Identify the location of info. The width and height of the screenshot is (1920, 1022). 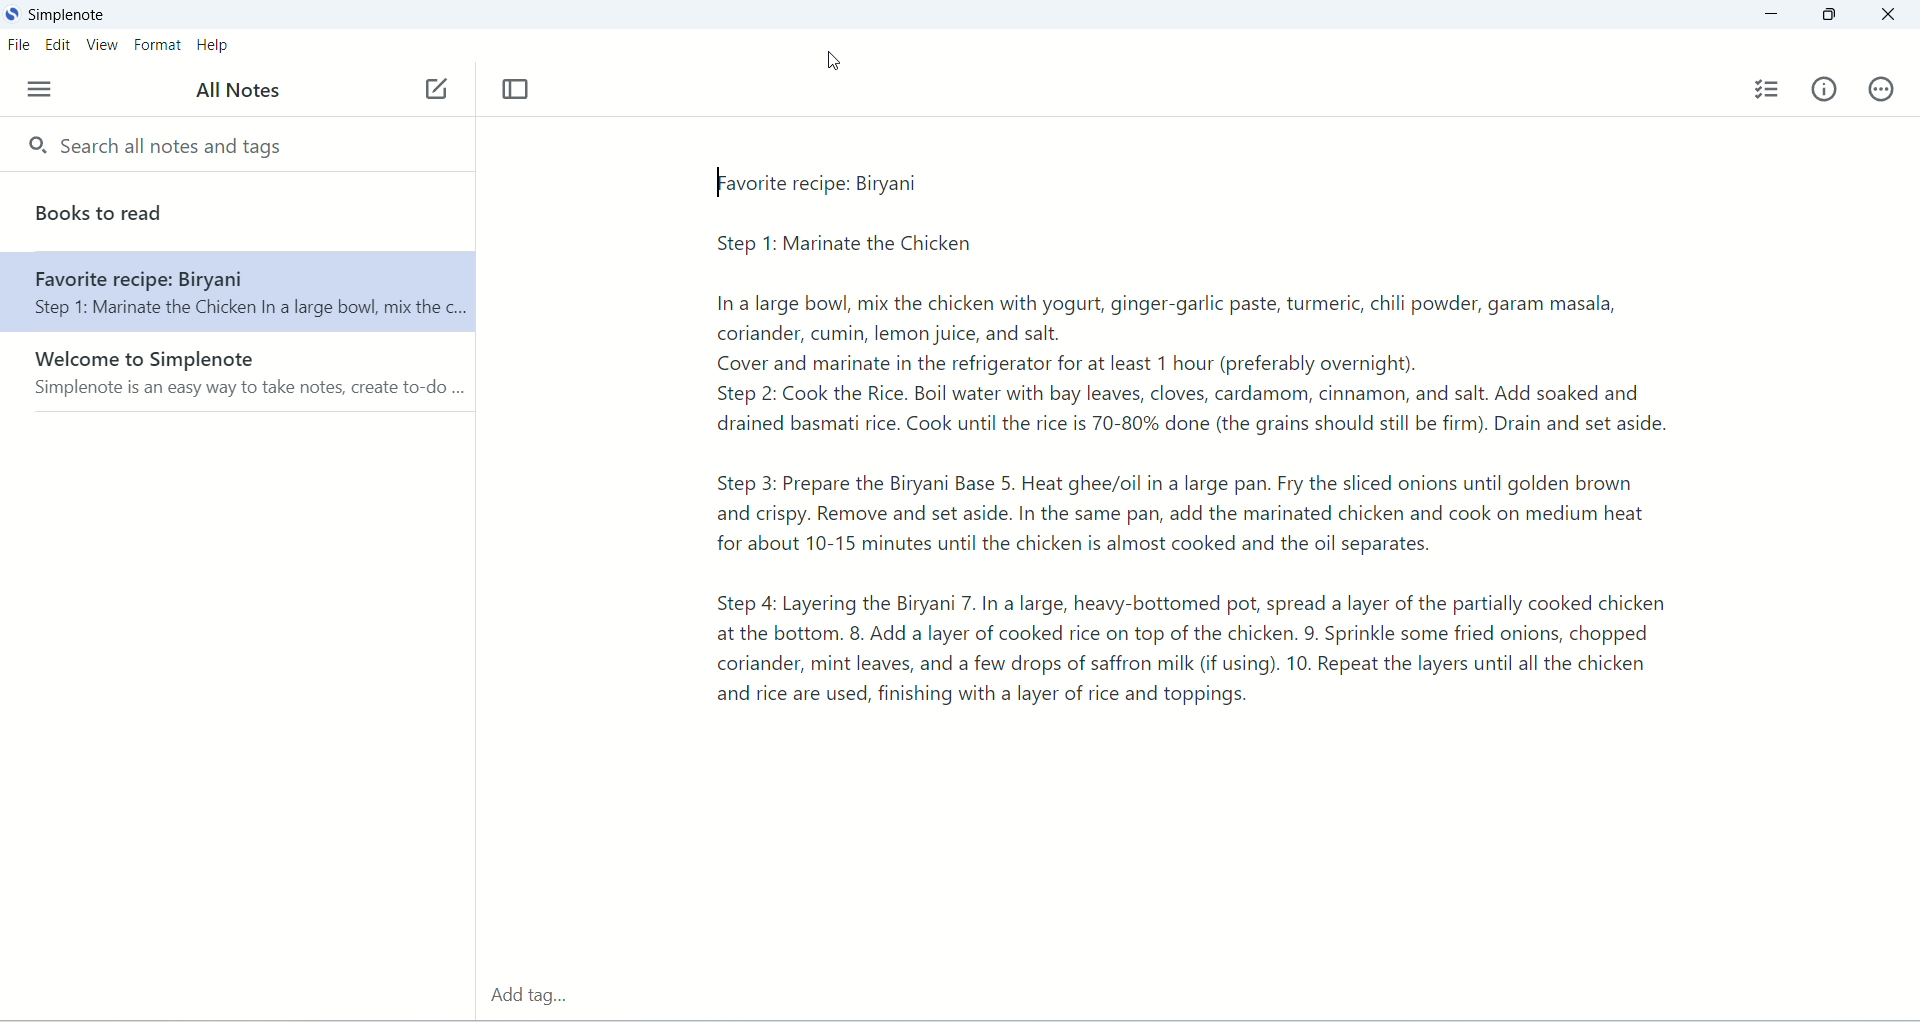
(1825, 88).